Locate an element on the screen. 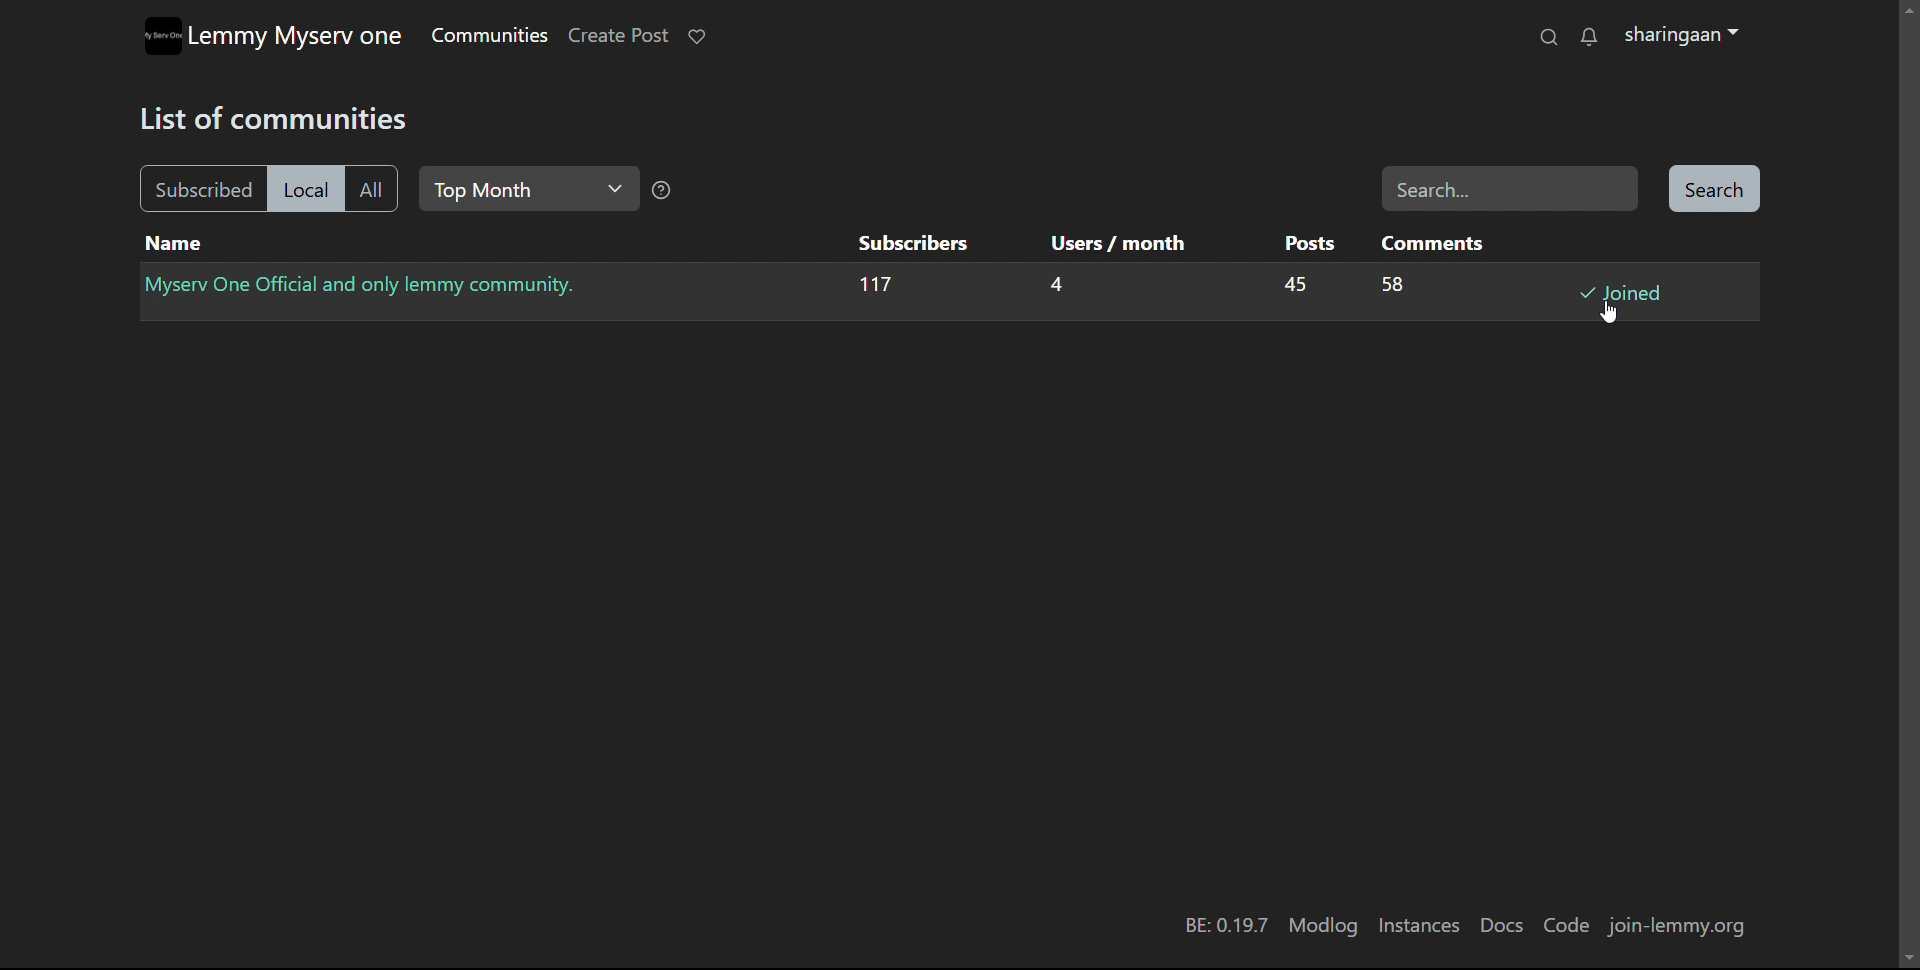 The width and height of the screenshot is (1920, 970). comments is located at coordinates (1430, 242).